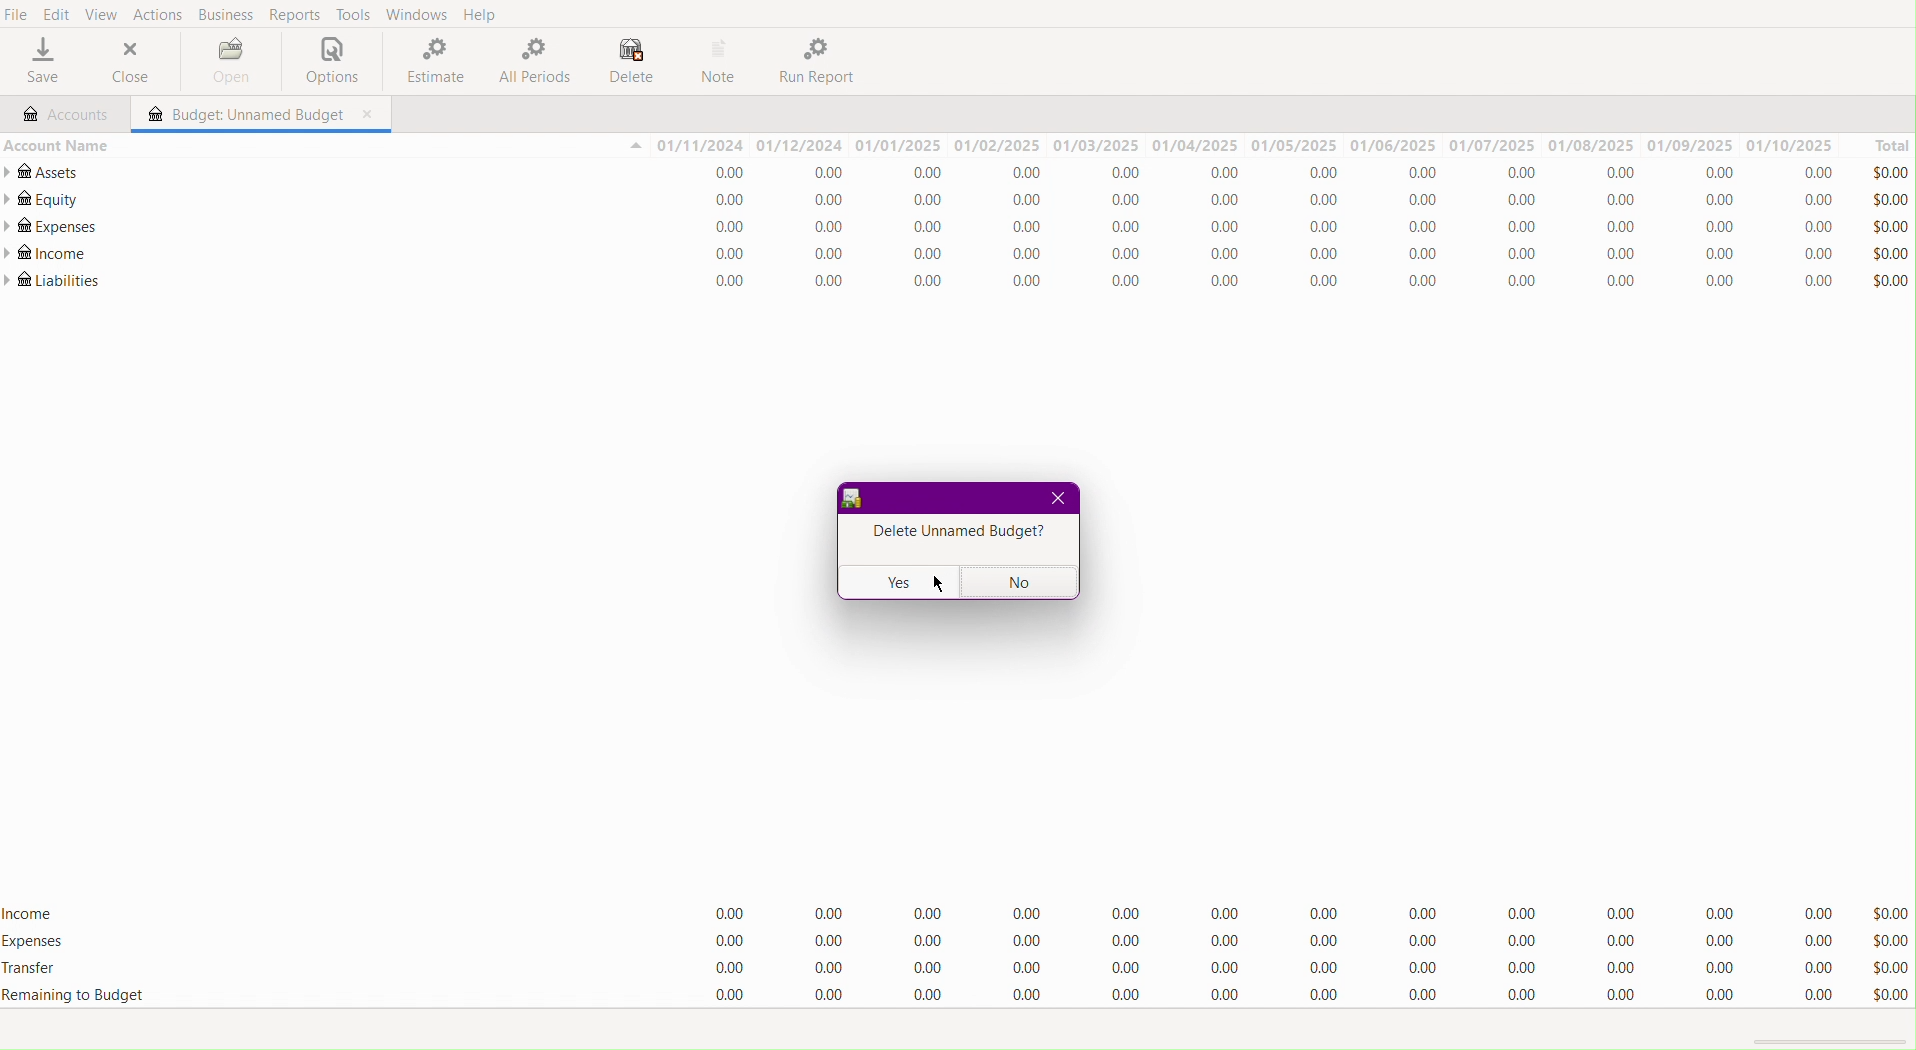 The width and height of the screenshot is (1916, 1050). What do you see at coordinates (241, 115) in the screenshot?
I see `Budget: Unnamed Budget` at bounding box center [241, 115].